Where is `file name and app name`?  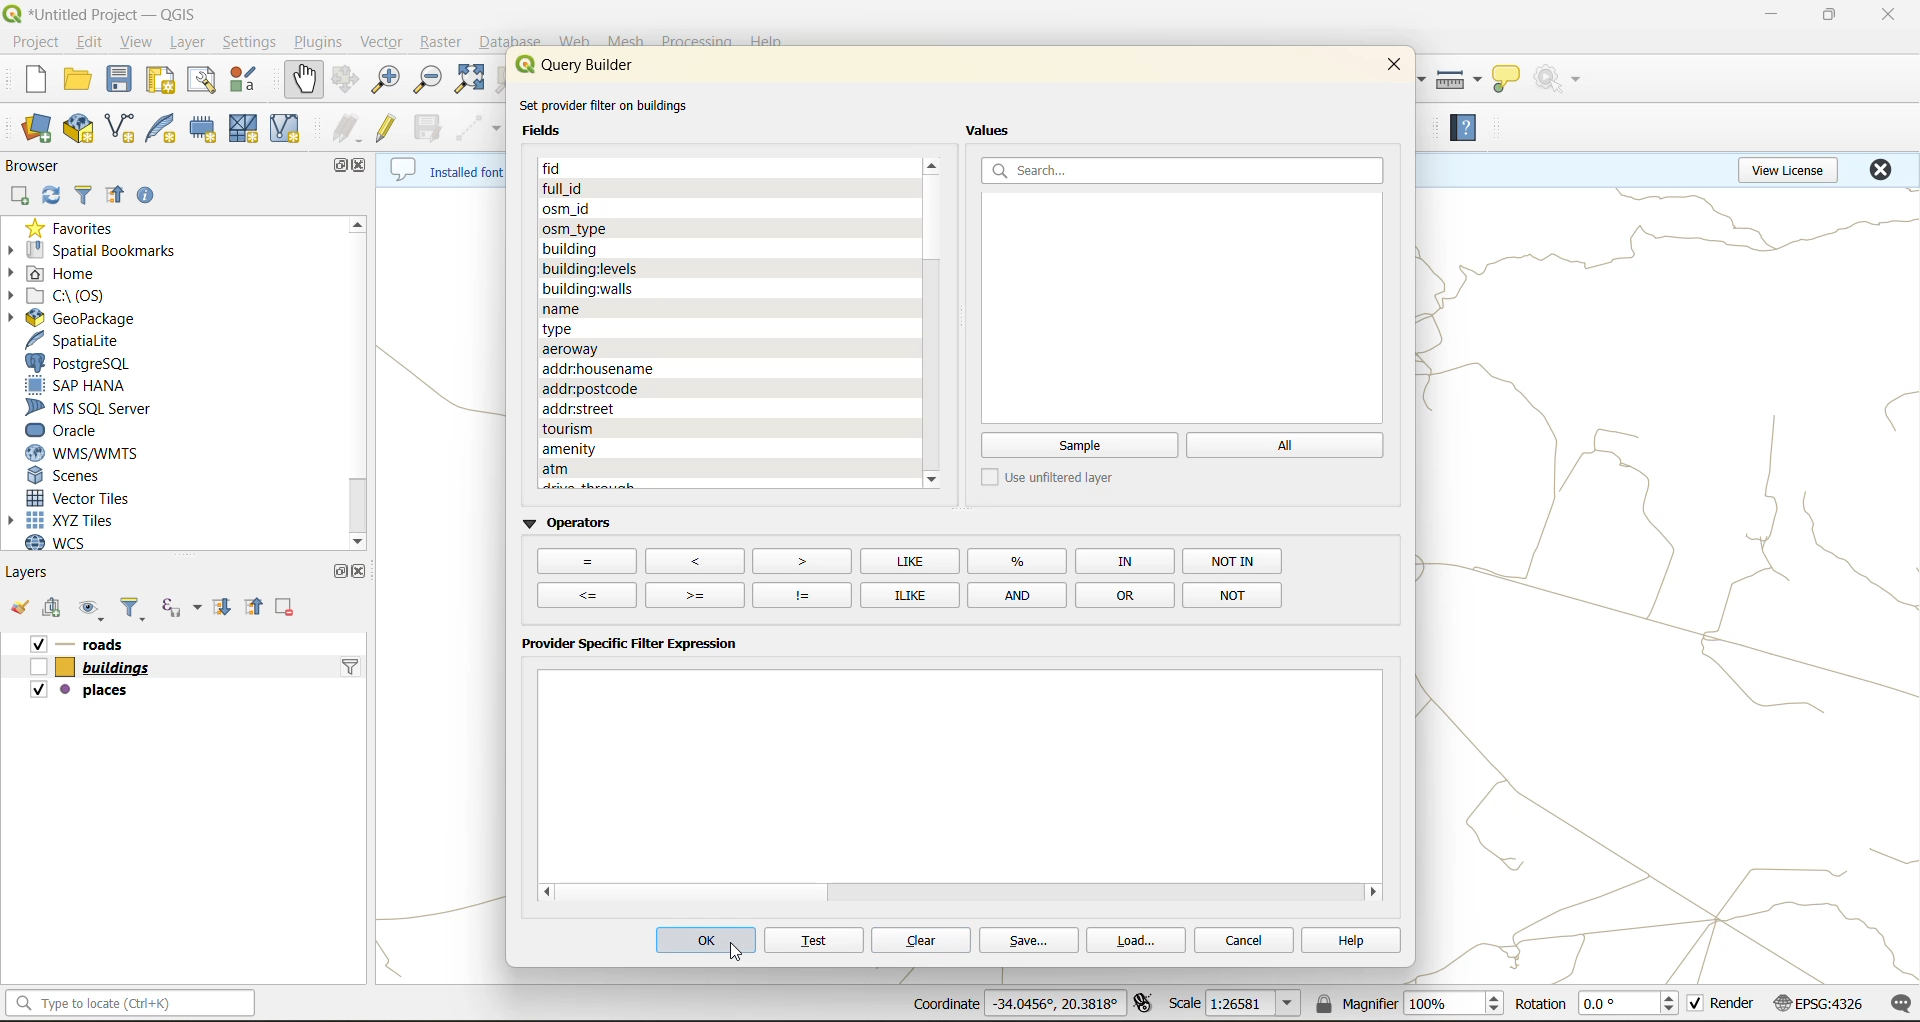 file name and app name is located at coordinates (109, 13).